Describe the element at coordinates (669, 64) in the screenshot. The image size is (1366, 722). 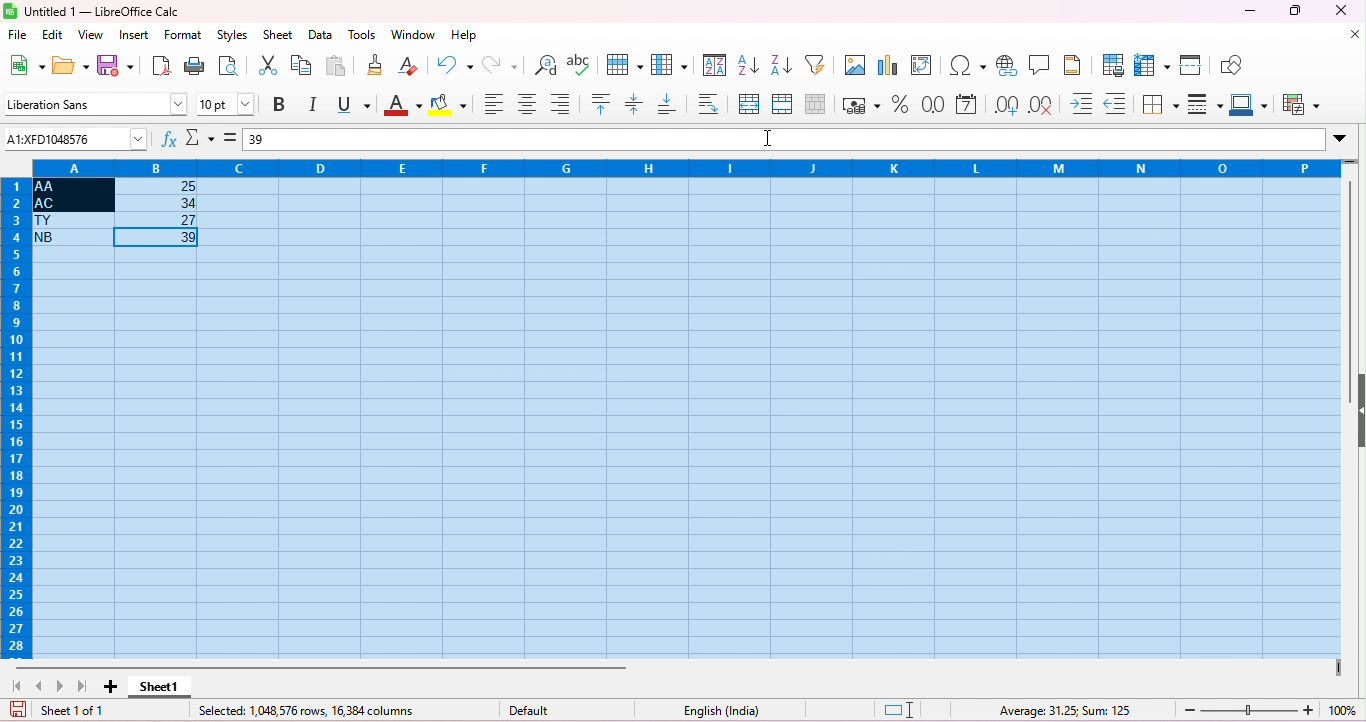
I see `column` at that location.